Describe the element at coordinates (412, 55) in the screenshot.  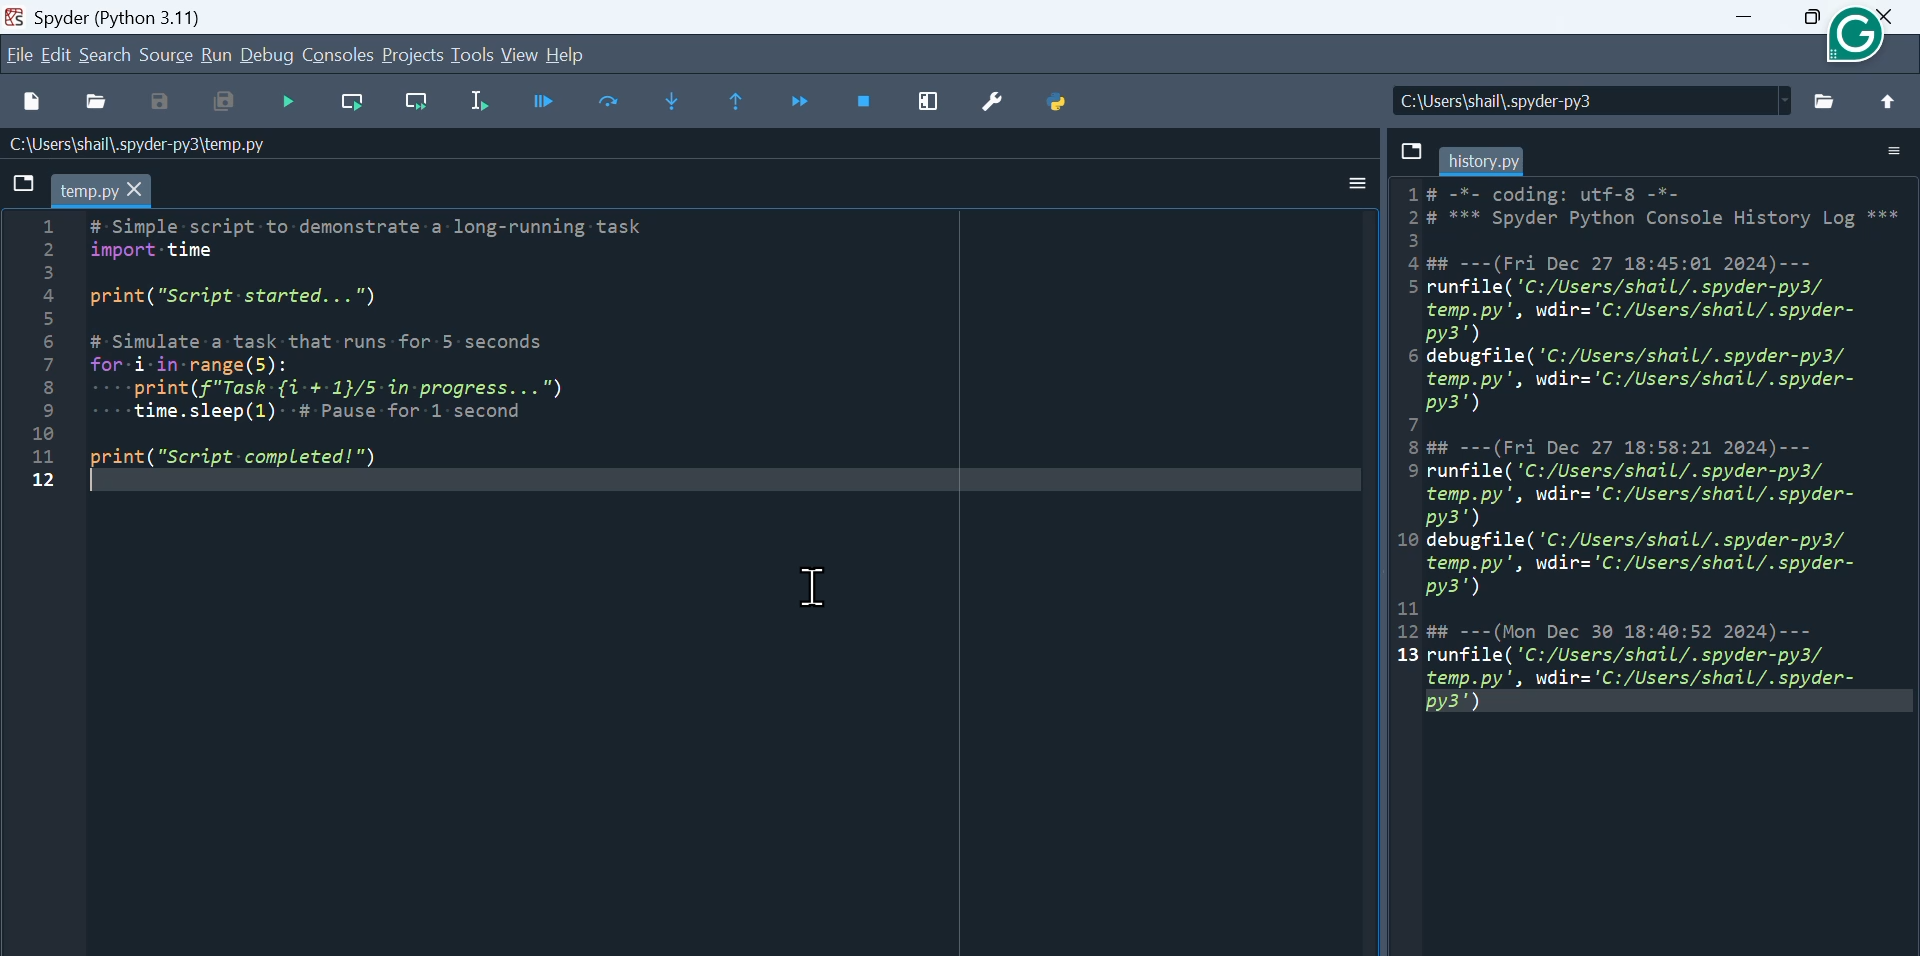
I see `Projects` at that location.